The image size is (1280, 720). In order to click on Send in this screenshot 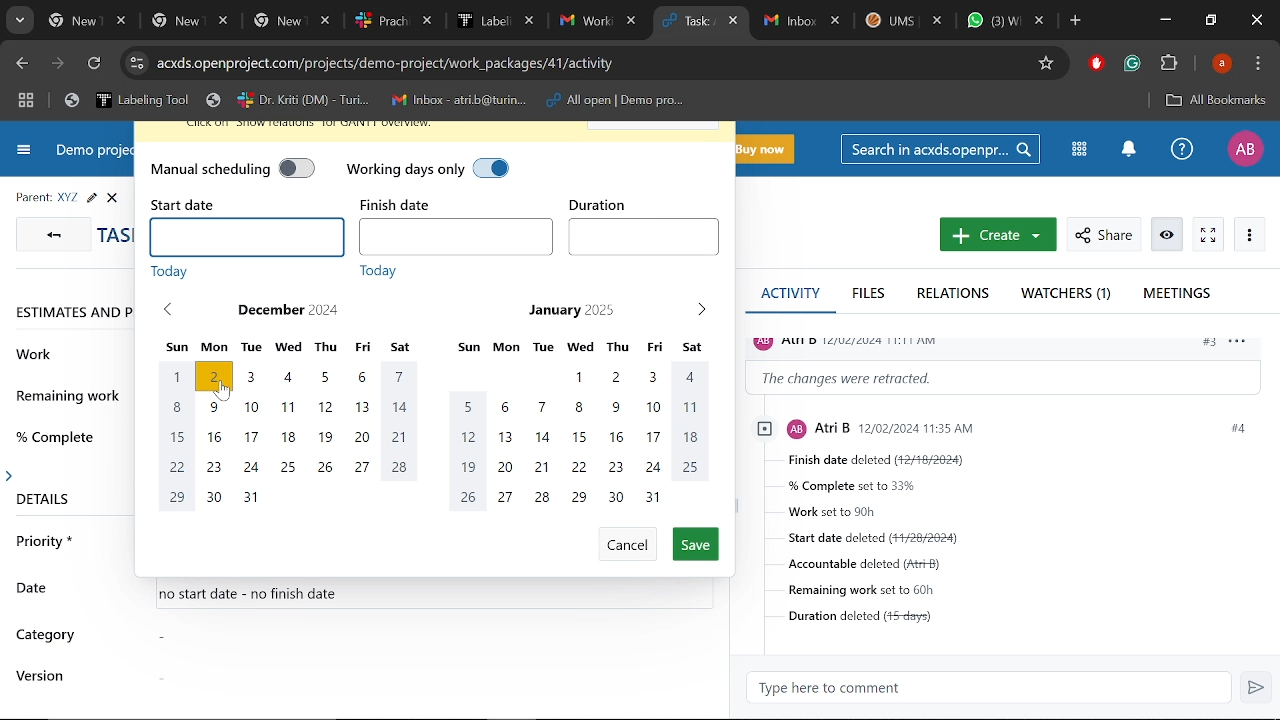, I will do `click(1255, 687)`.